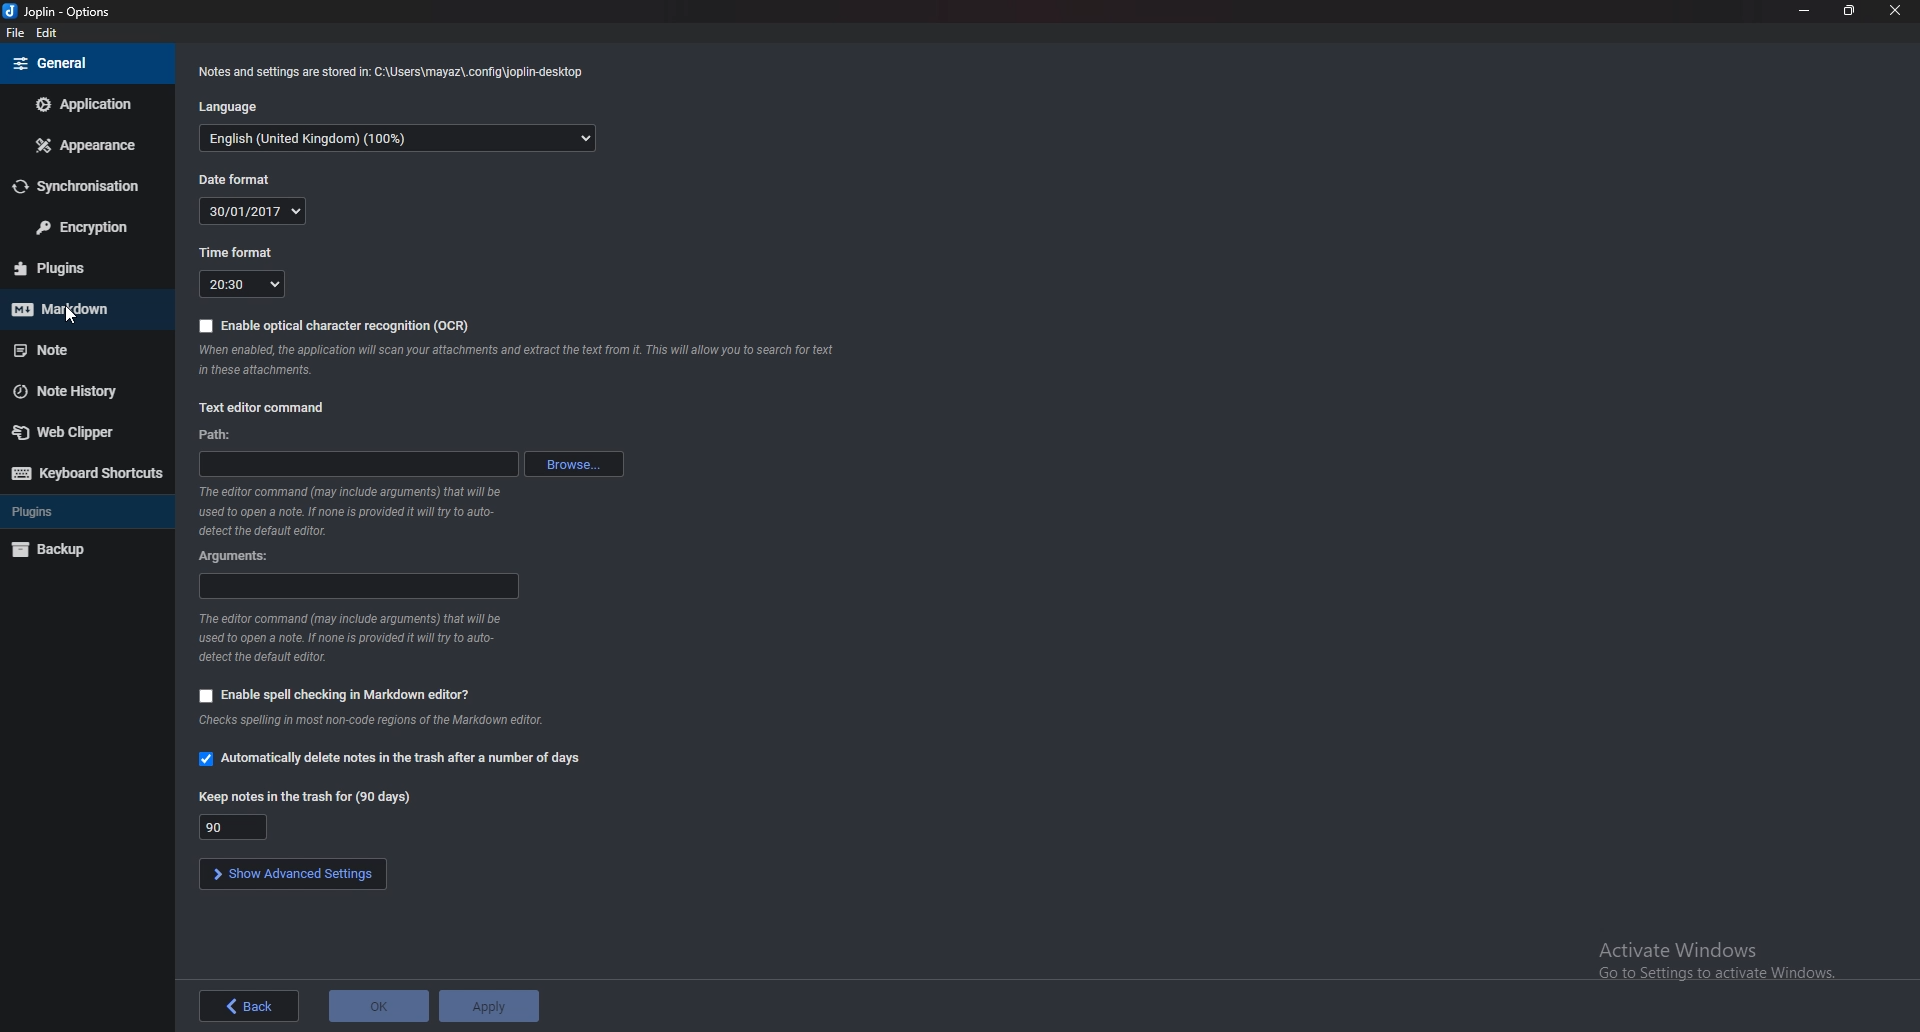 This screenshot has width=1920, height=1032. Describe the element at coordinates (266, 409) in the screenshot. I see `Text editor command` at that location.